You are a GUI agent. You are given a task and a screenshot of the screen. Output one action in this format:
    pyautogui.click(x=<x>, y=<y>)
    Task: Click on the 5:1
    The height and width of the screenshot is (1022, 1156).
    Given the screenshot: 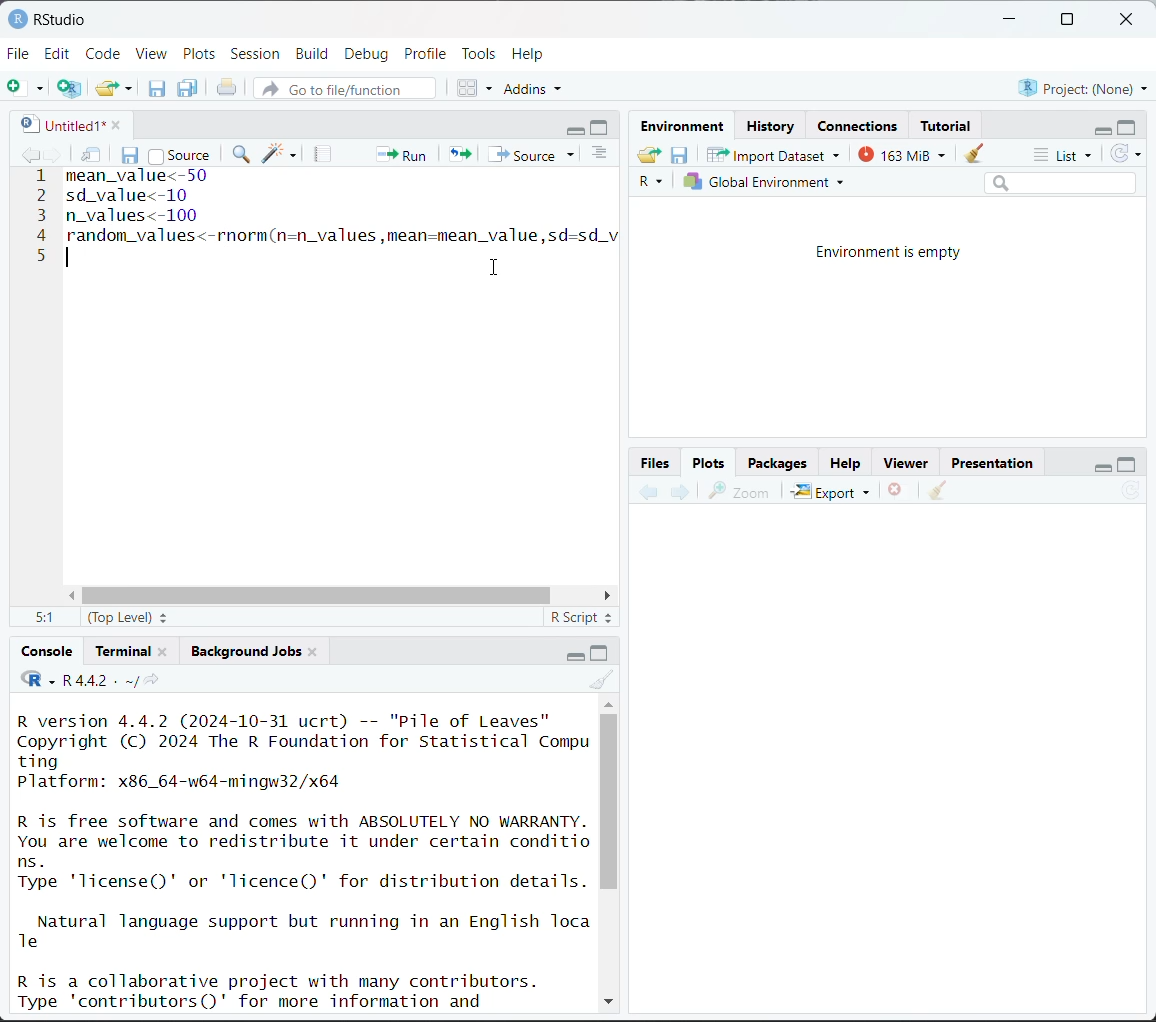 What is the action you would take?
    pyautogui.click(x=43, y=618)
    